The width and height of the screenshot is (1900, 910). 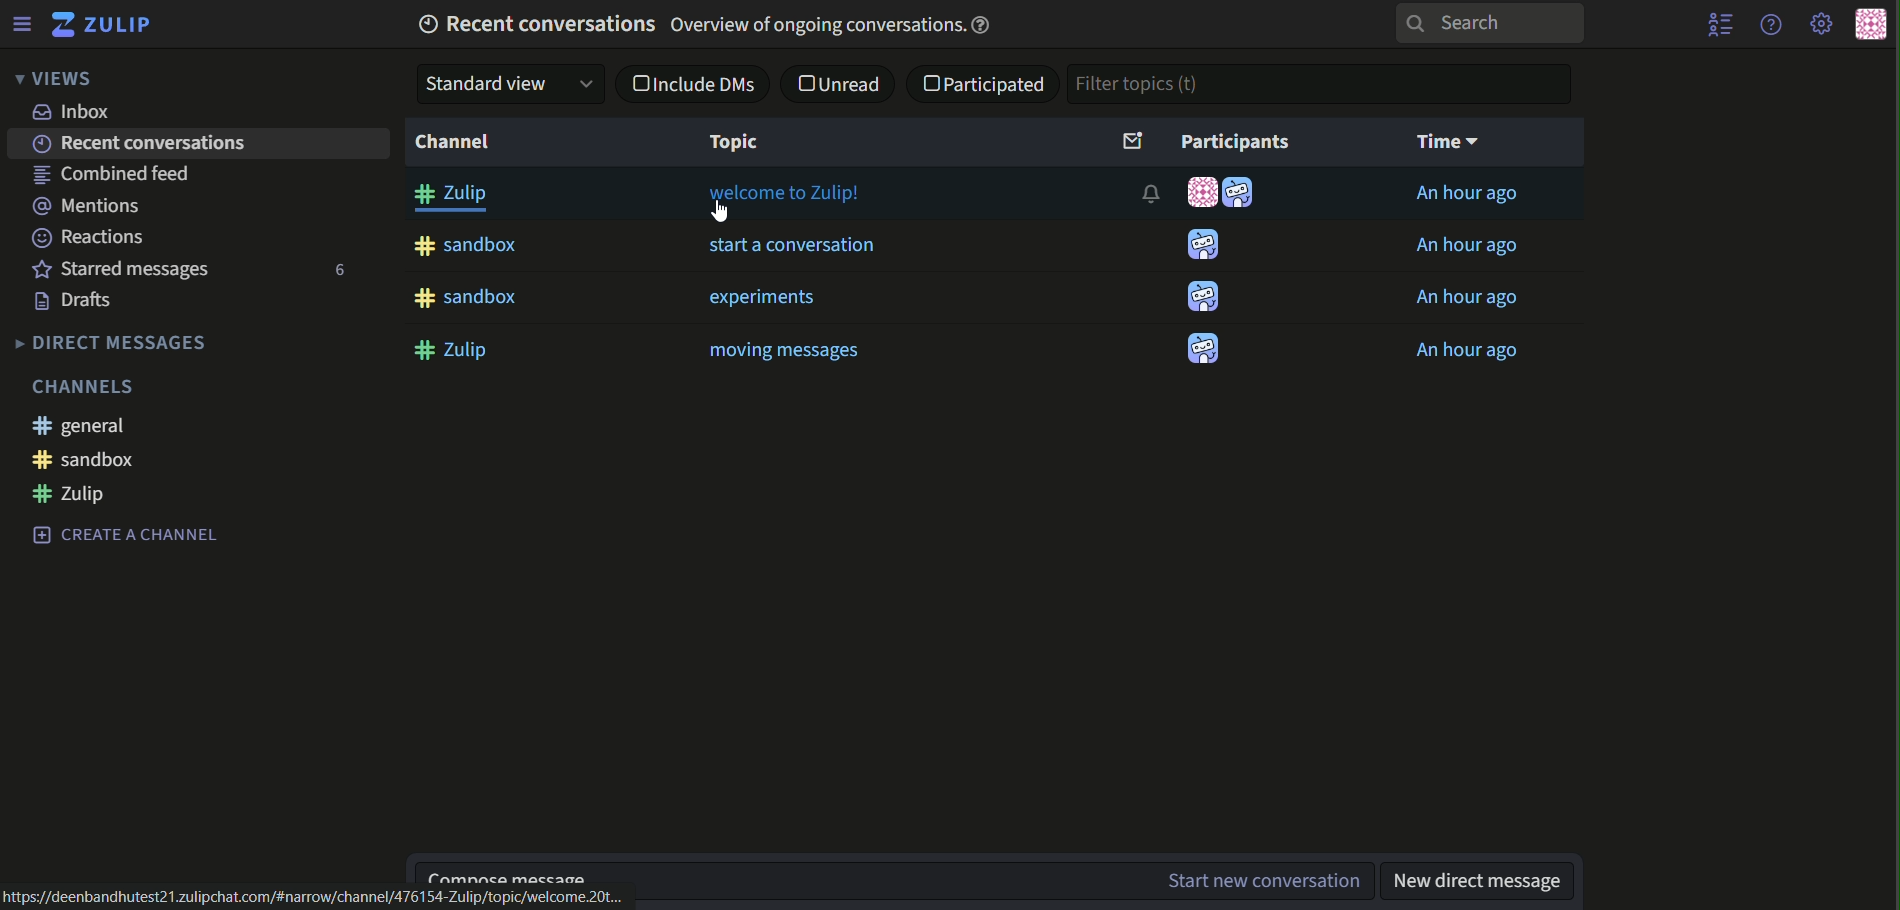 What do you see at coordinates (932, 84) in the screenshot?
I see `check box` at bounding box center [932, 84].